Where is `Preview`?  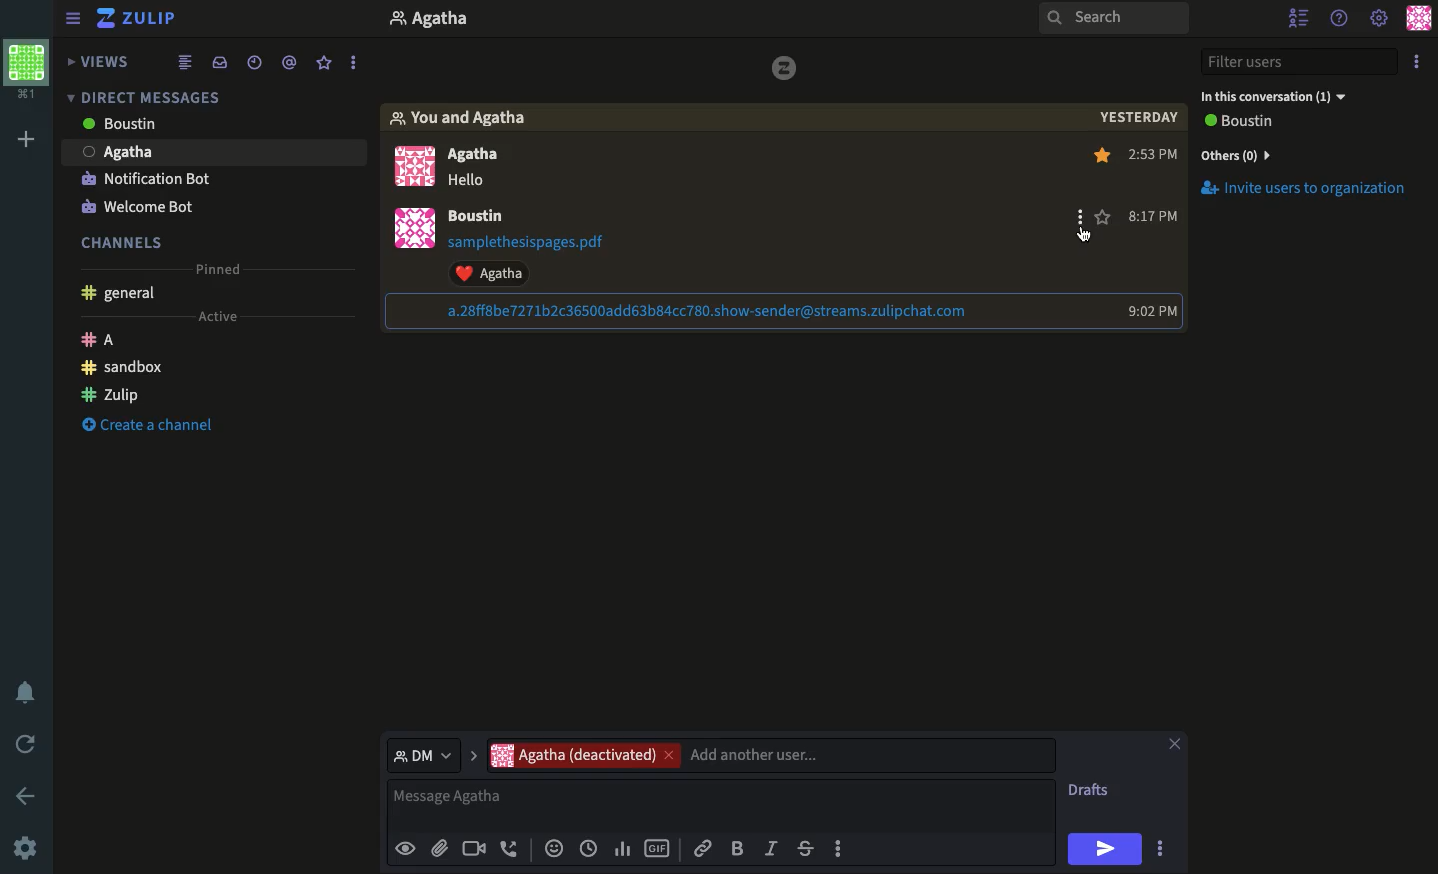 Preview is located at coordinates (405, 847).